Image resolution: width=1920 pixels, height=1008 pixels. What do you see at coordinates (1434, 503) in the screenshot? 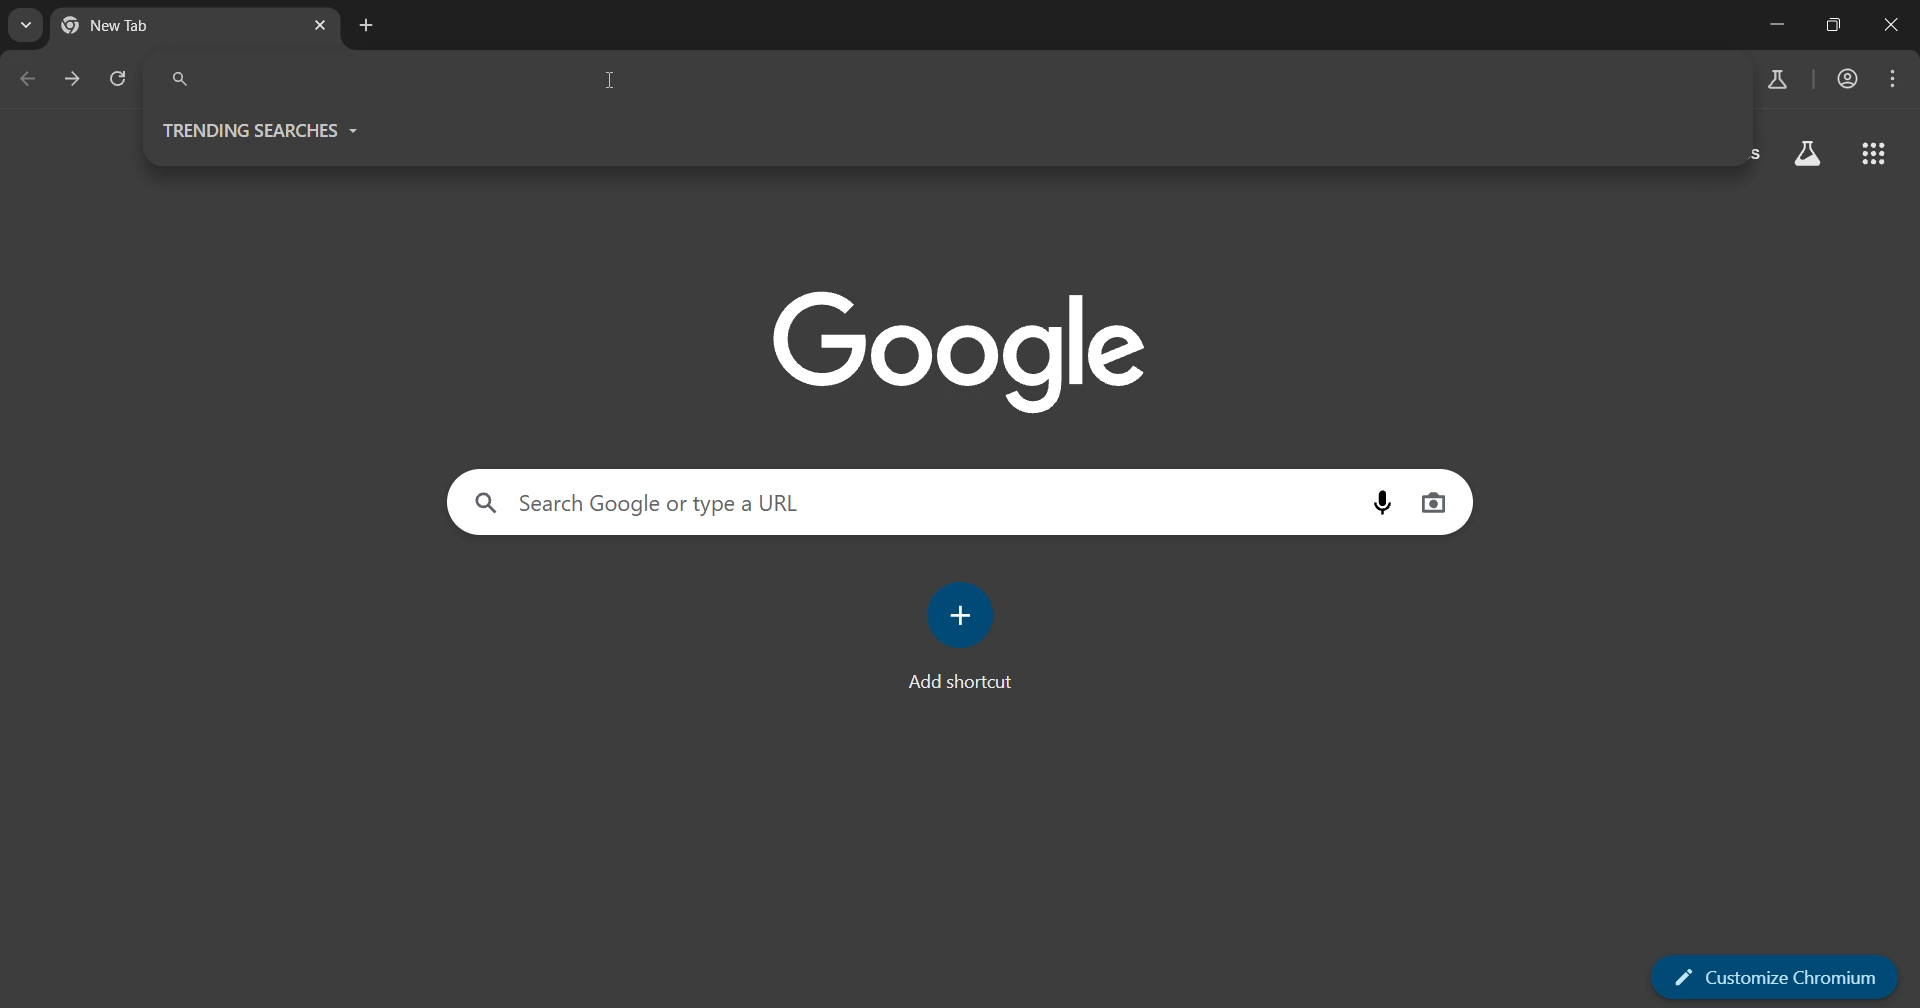
I see `image search` at bounding box center [1434, 503].